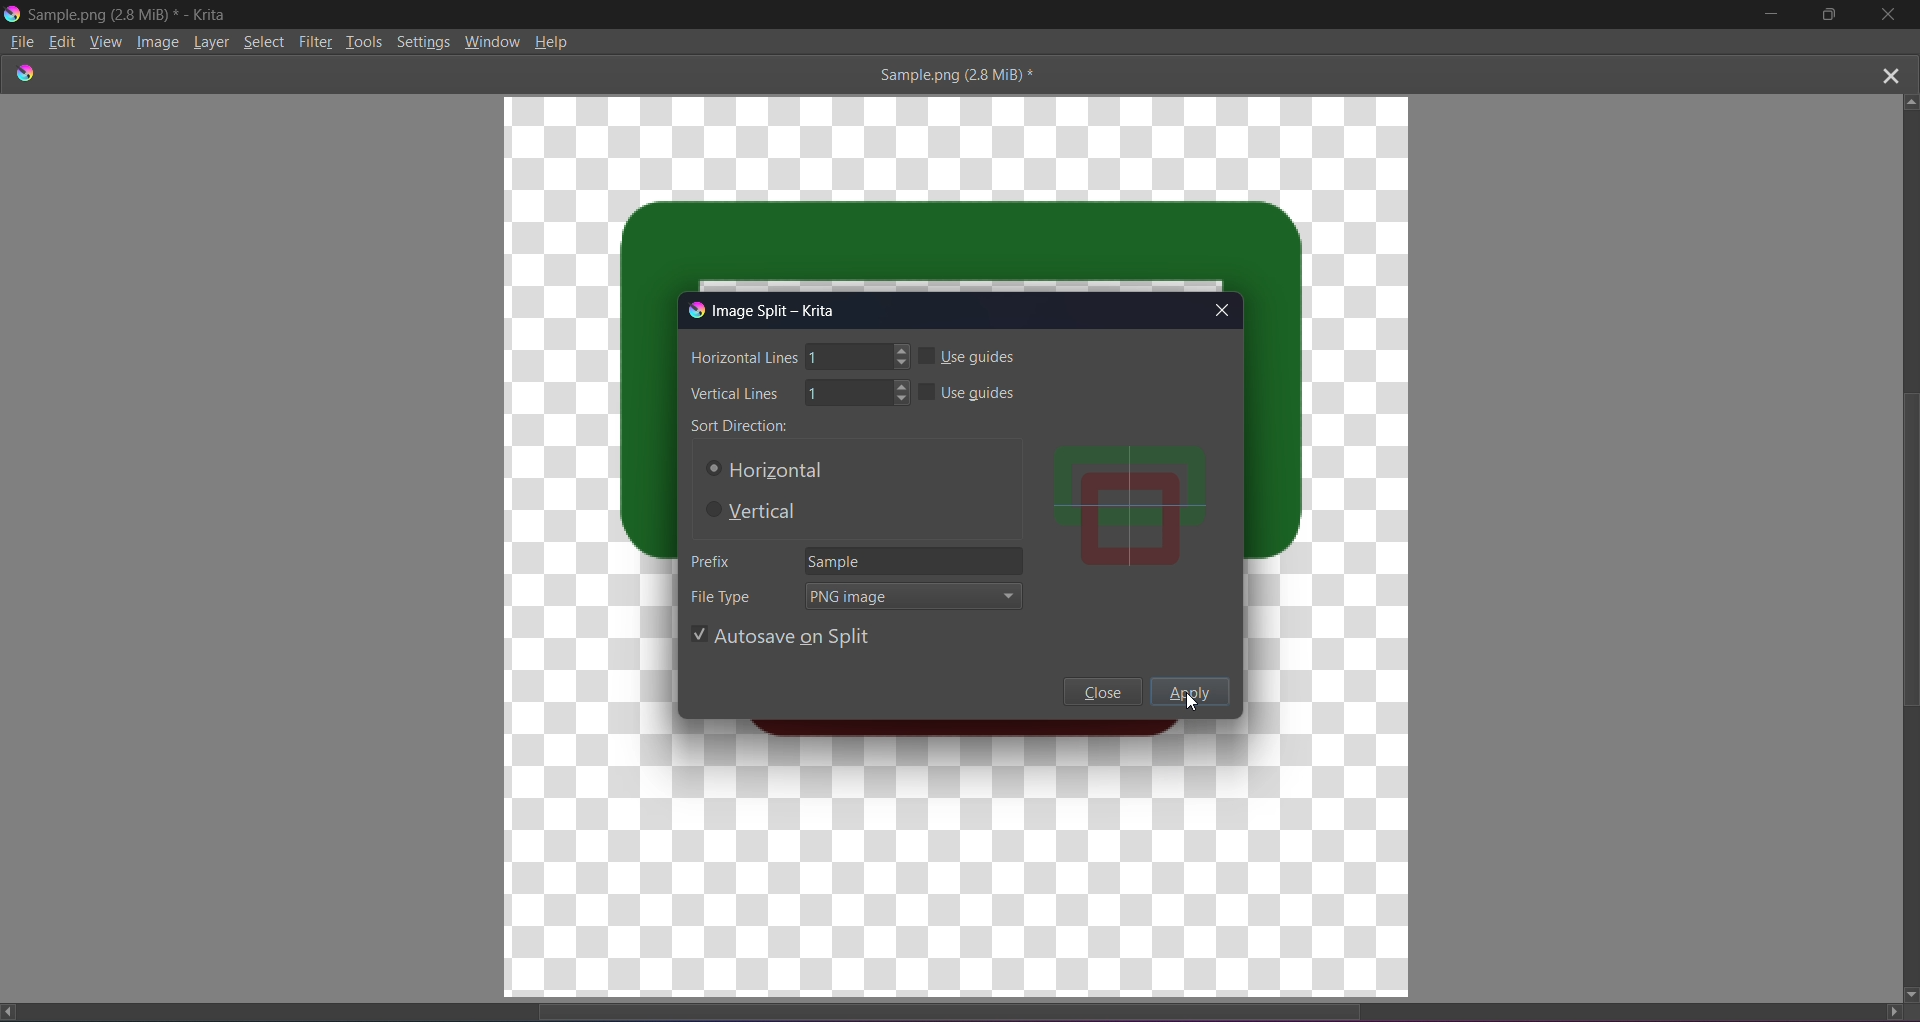 Image resolution: width=1920 pixels, height=1022 pixels. What do you see at coordinates (1224, 308) in the screenshot?
I see `Close` at bounding box center [1224, 308].